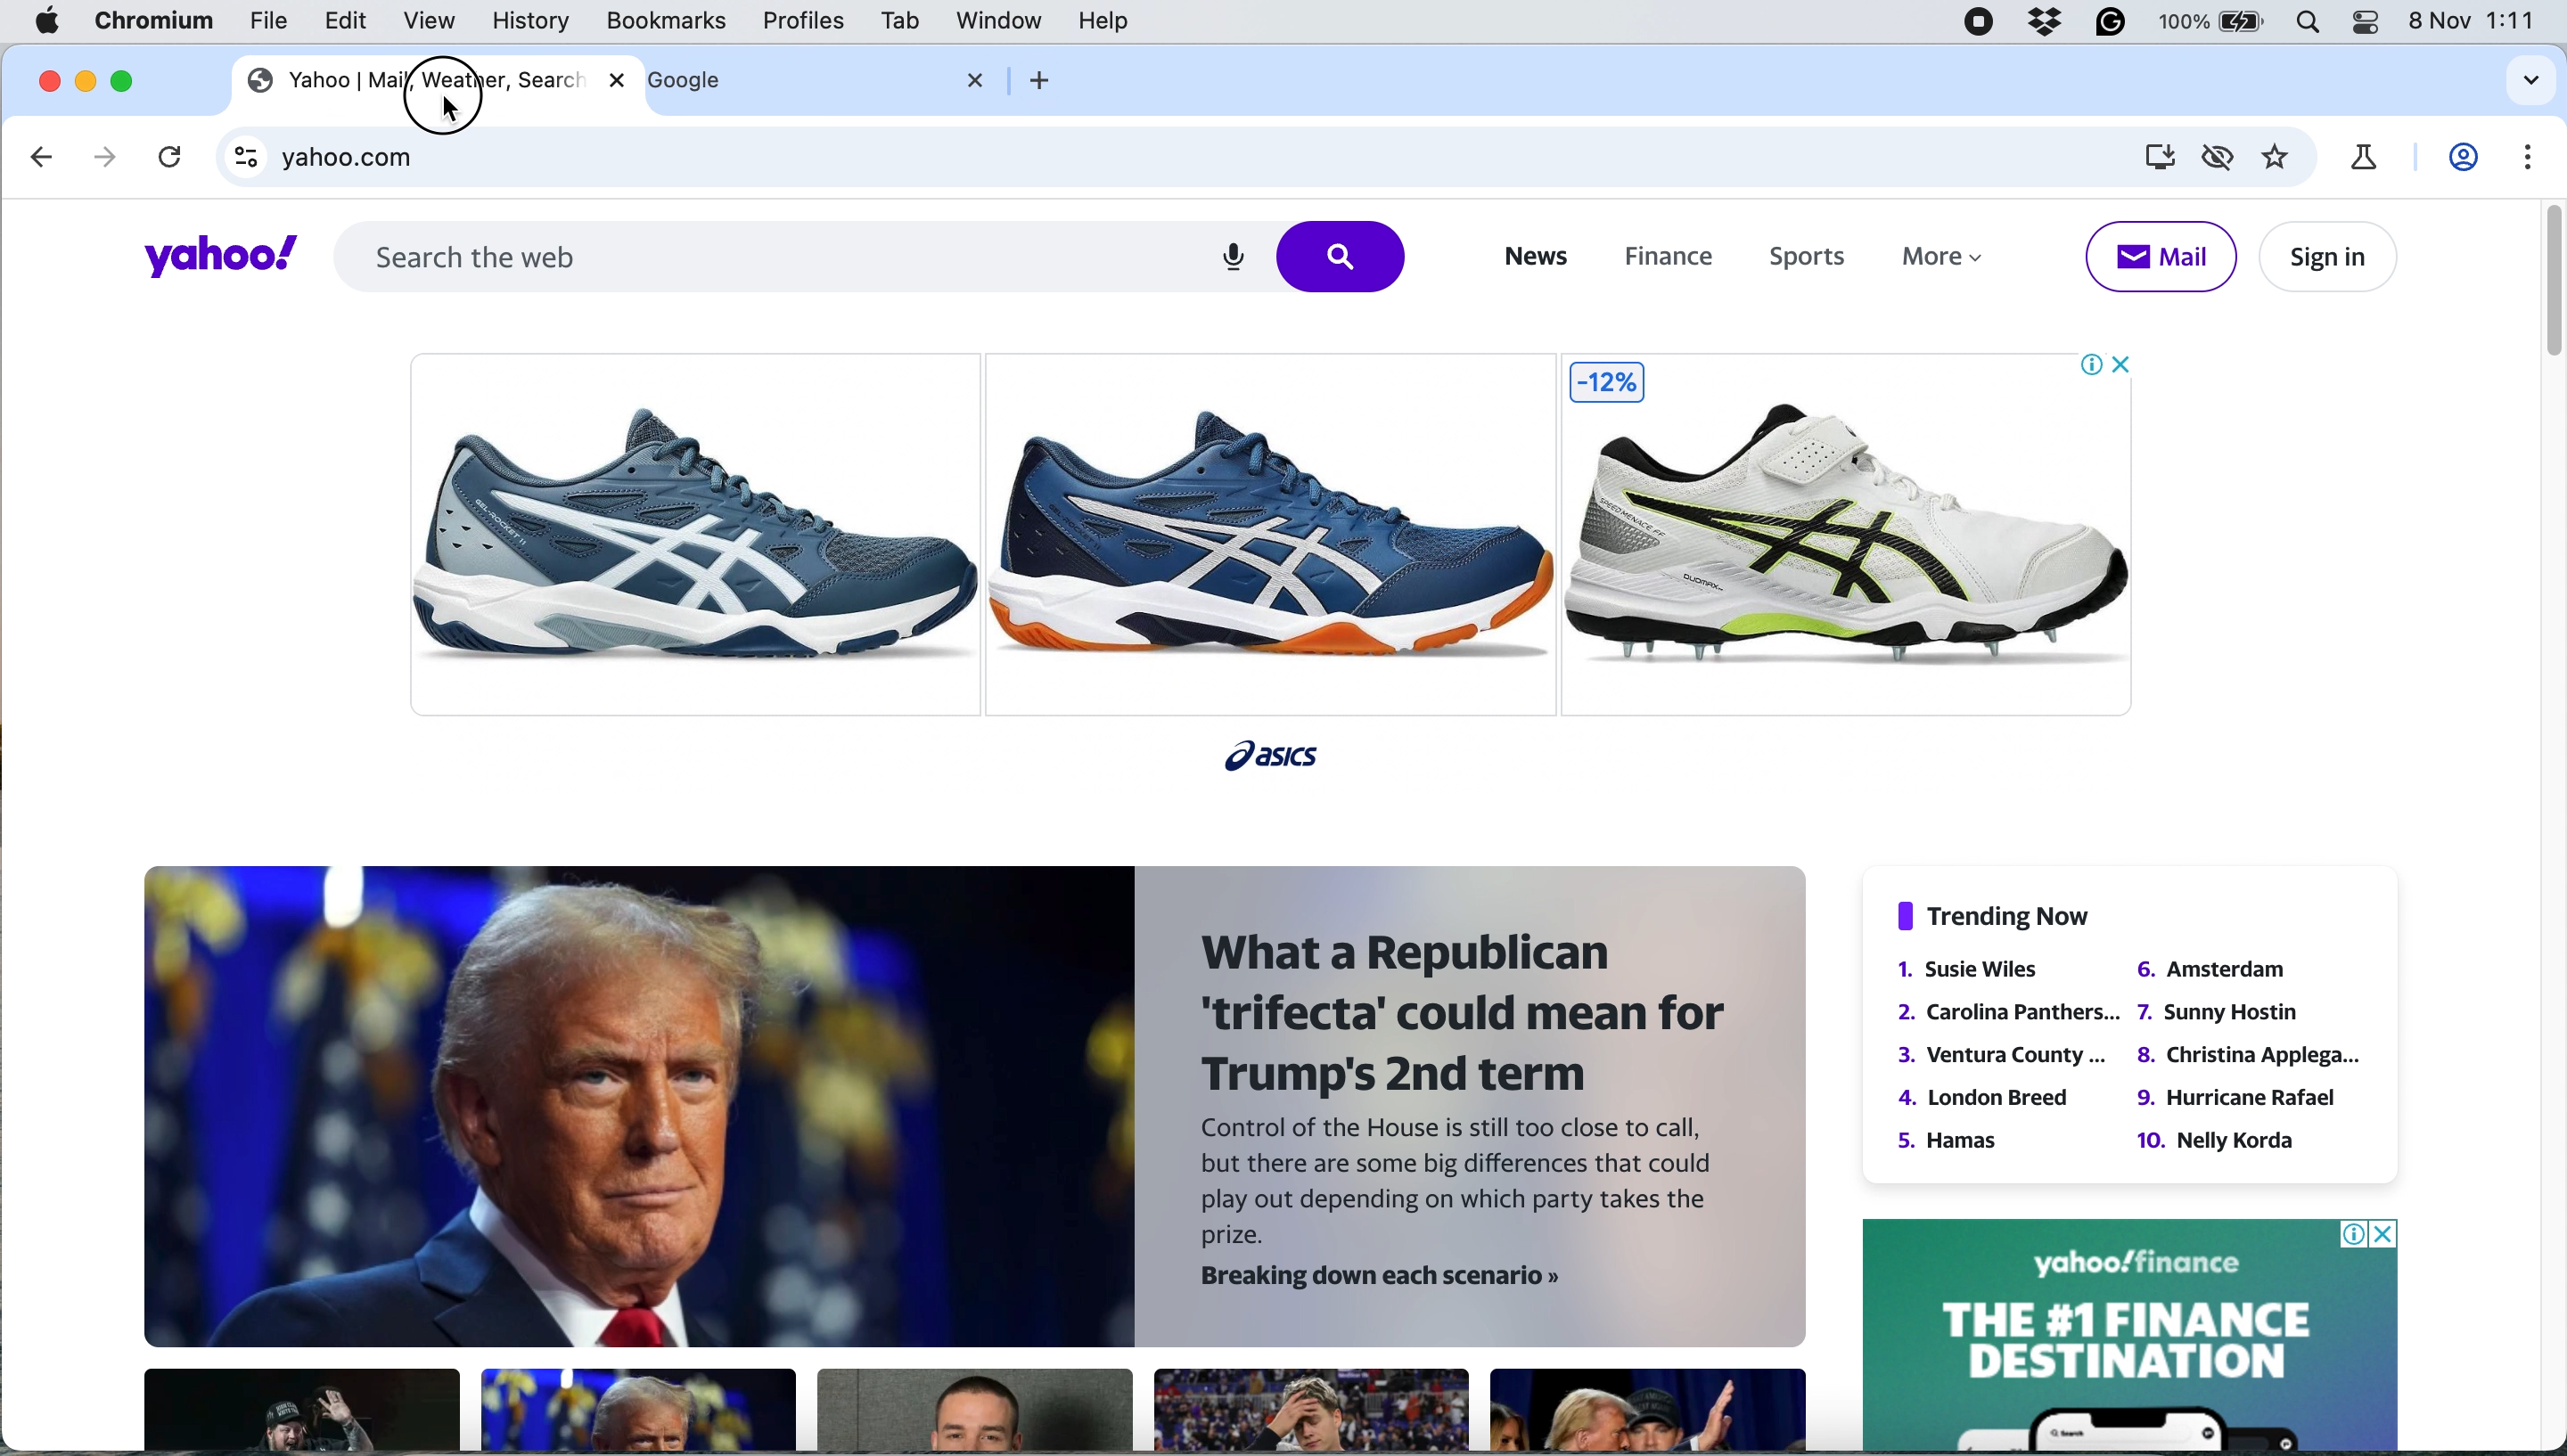 Image resolution: width=2567 pixels, height=1456 pixels. What do you see at coordinates (2157, 156) in the screenshot?
I see `install yahoo` at bounding box center [2157, 156].